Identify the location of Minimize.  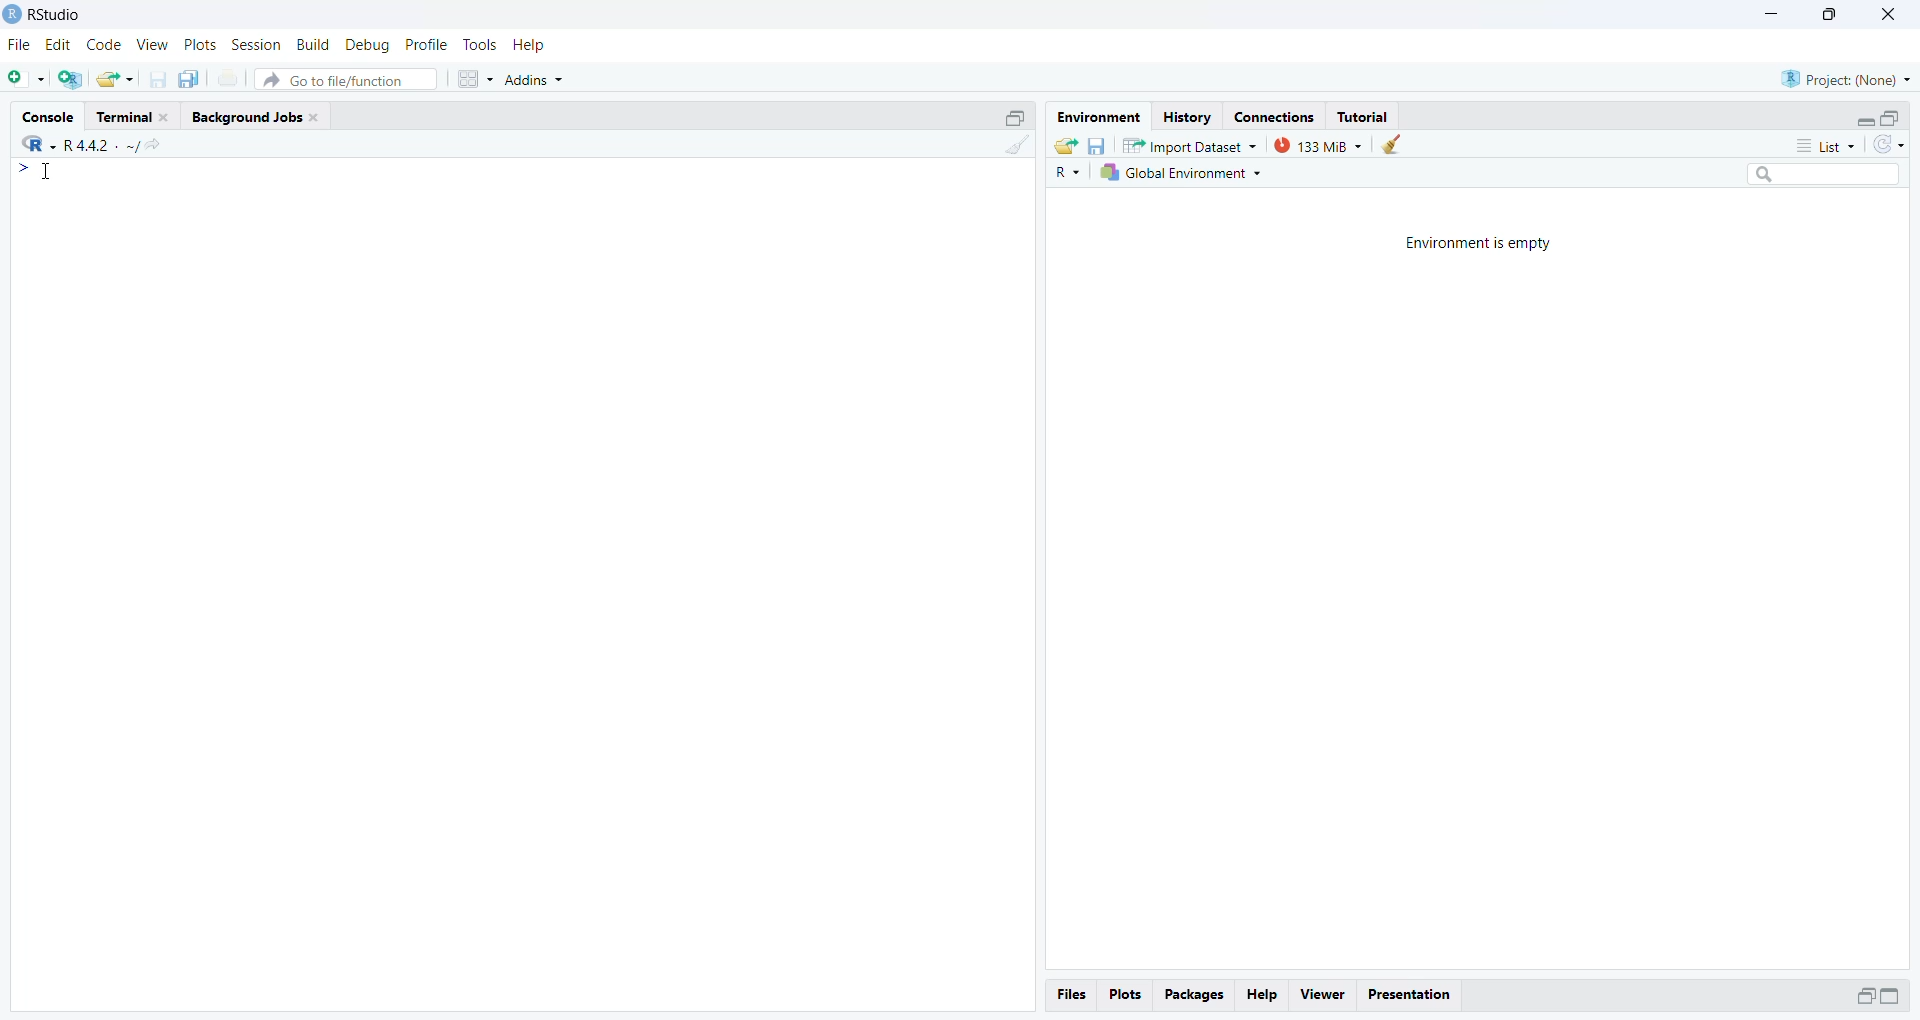
(1771, 15).